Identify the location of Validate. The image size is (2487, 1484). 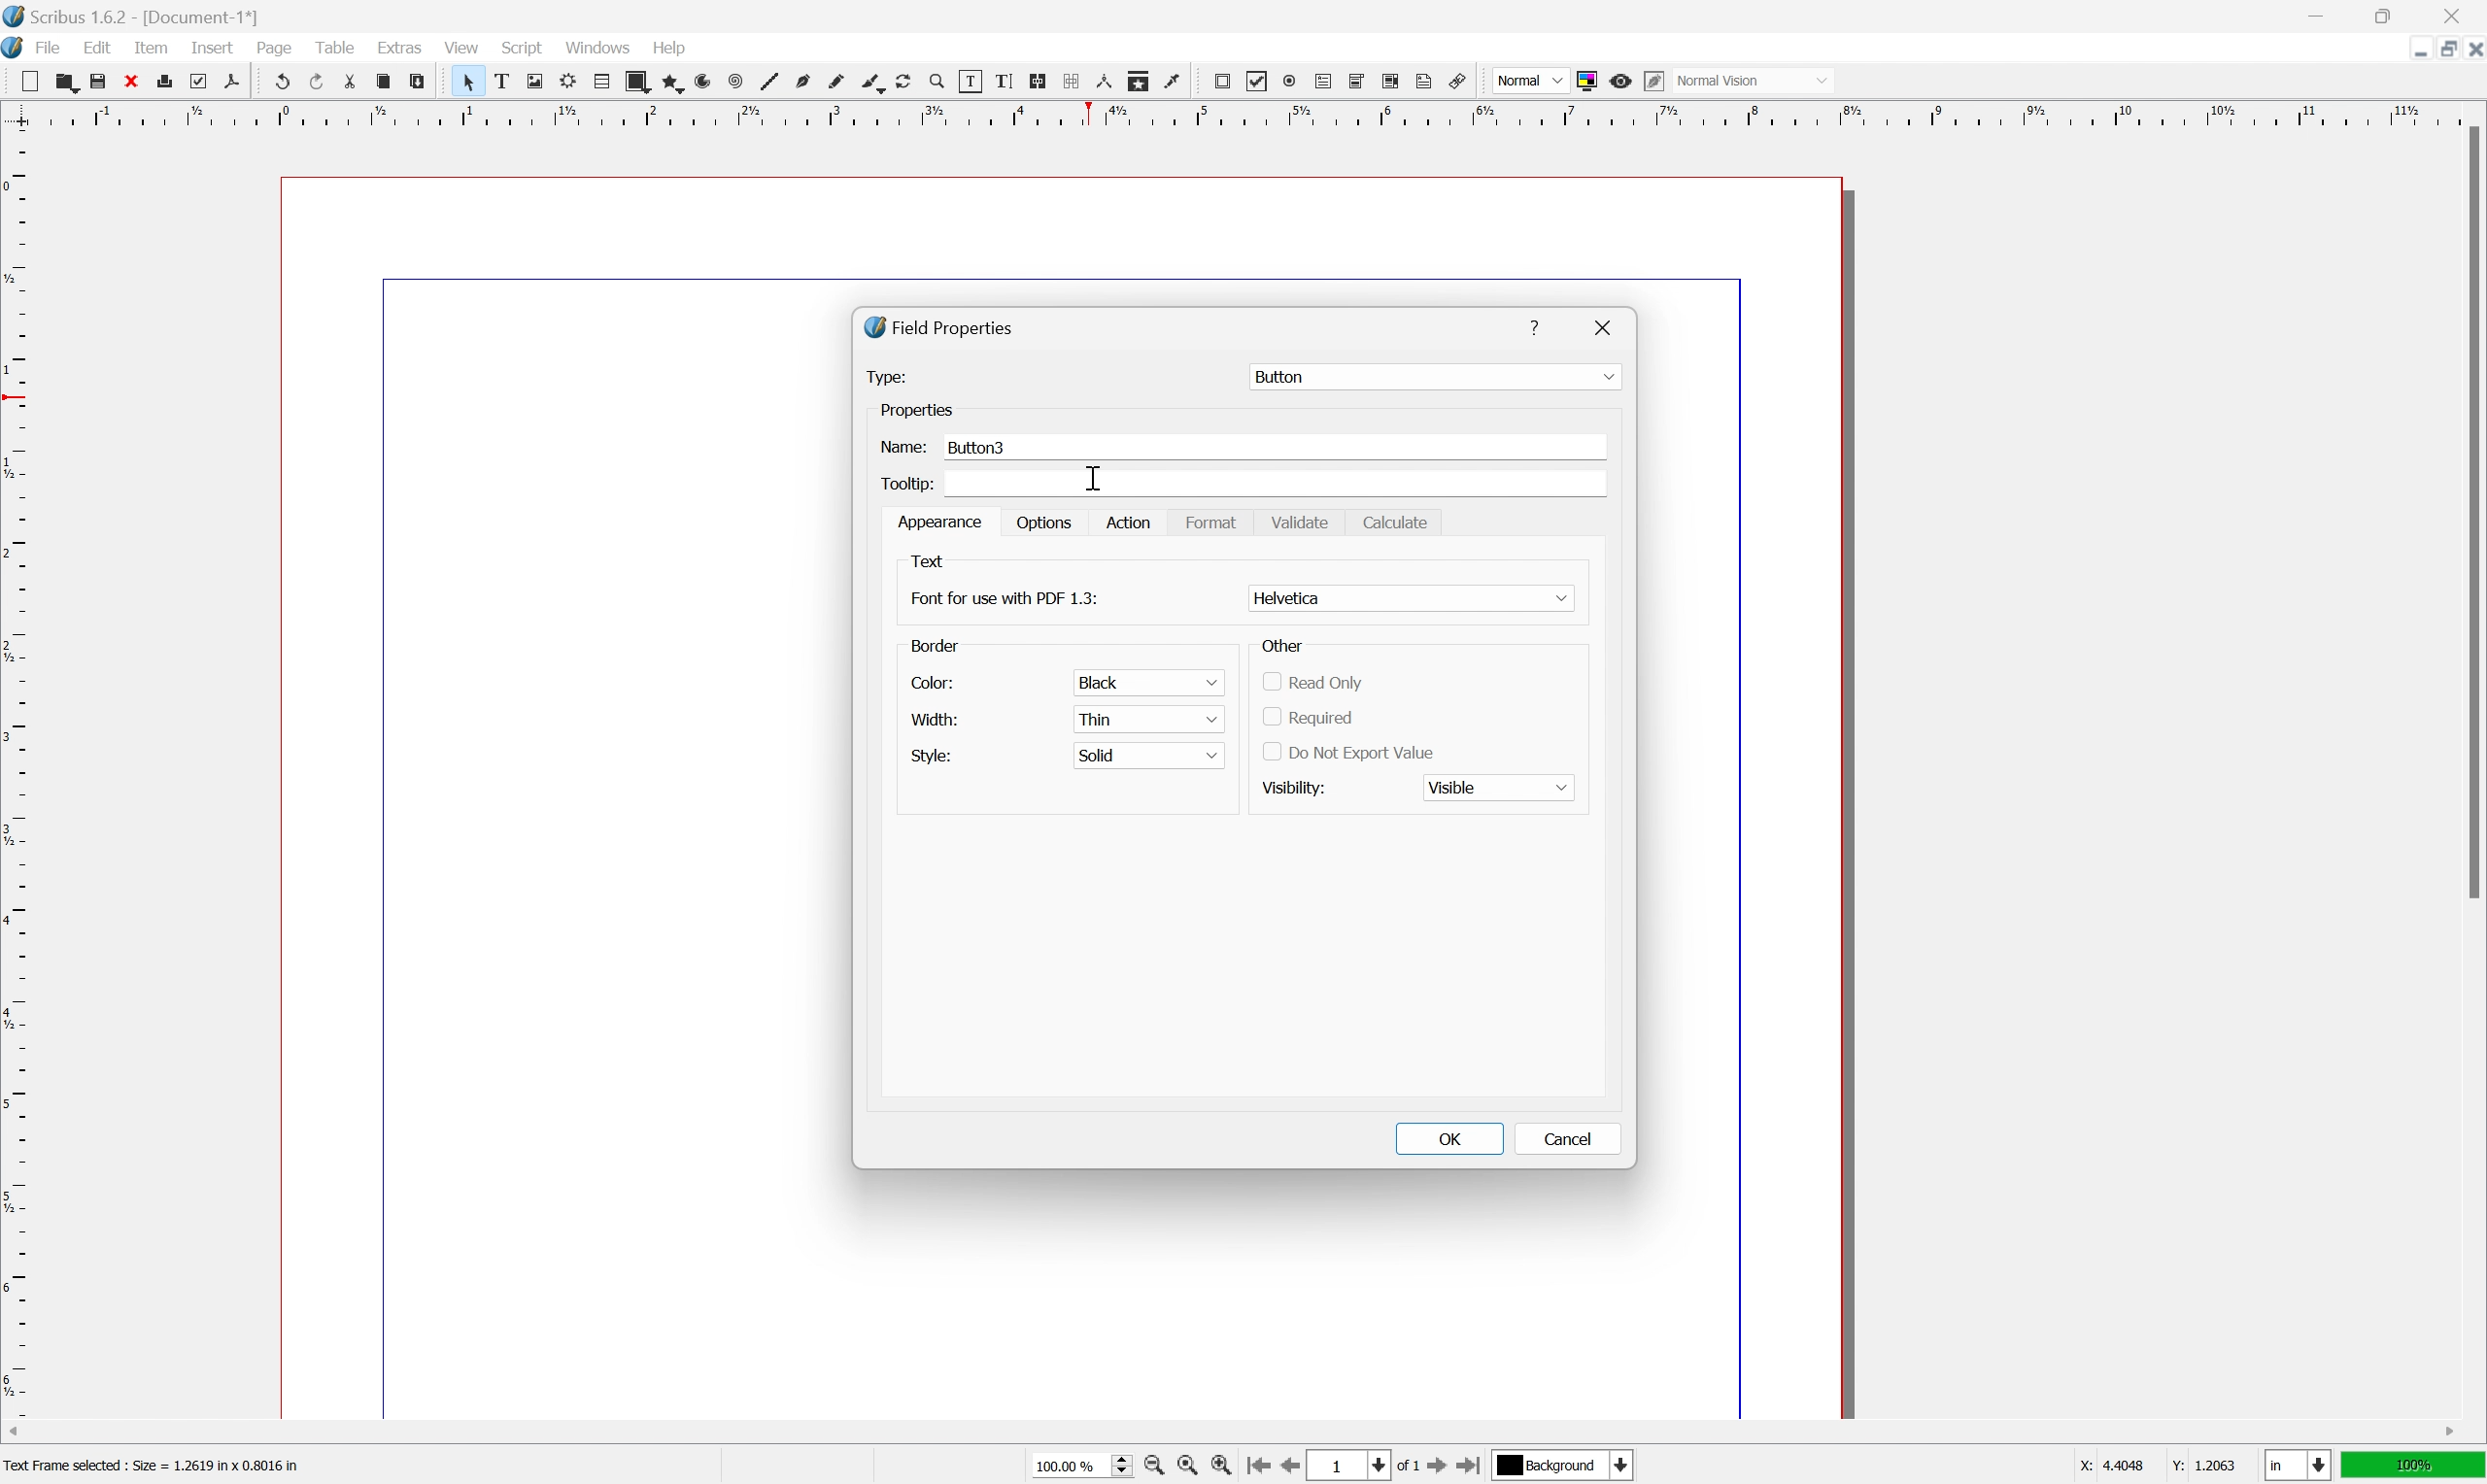
(1303, 520).